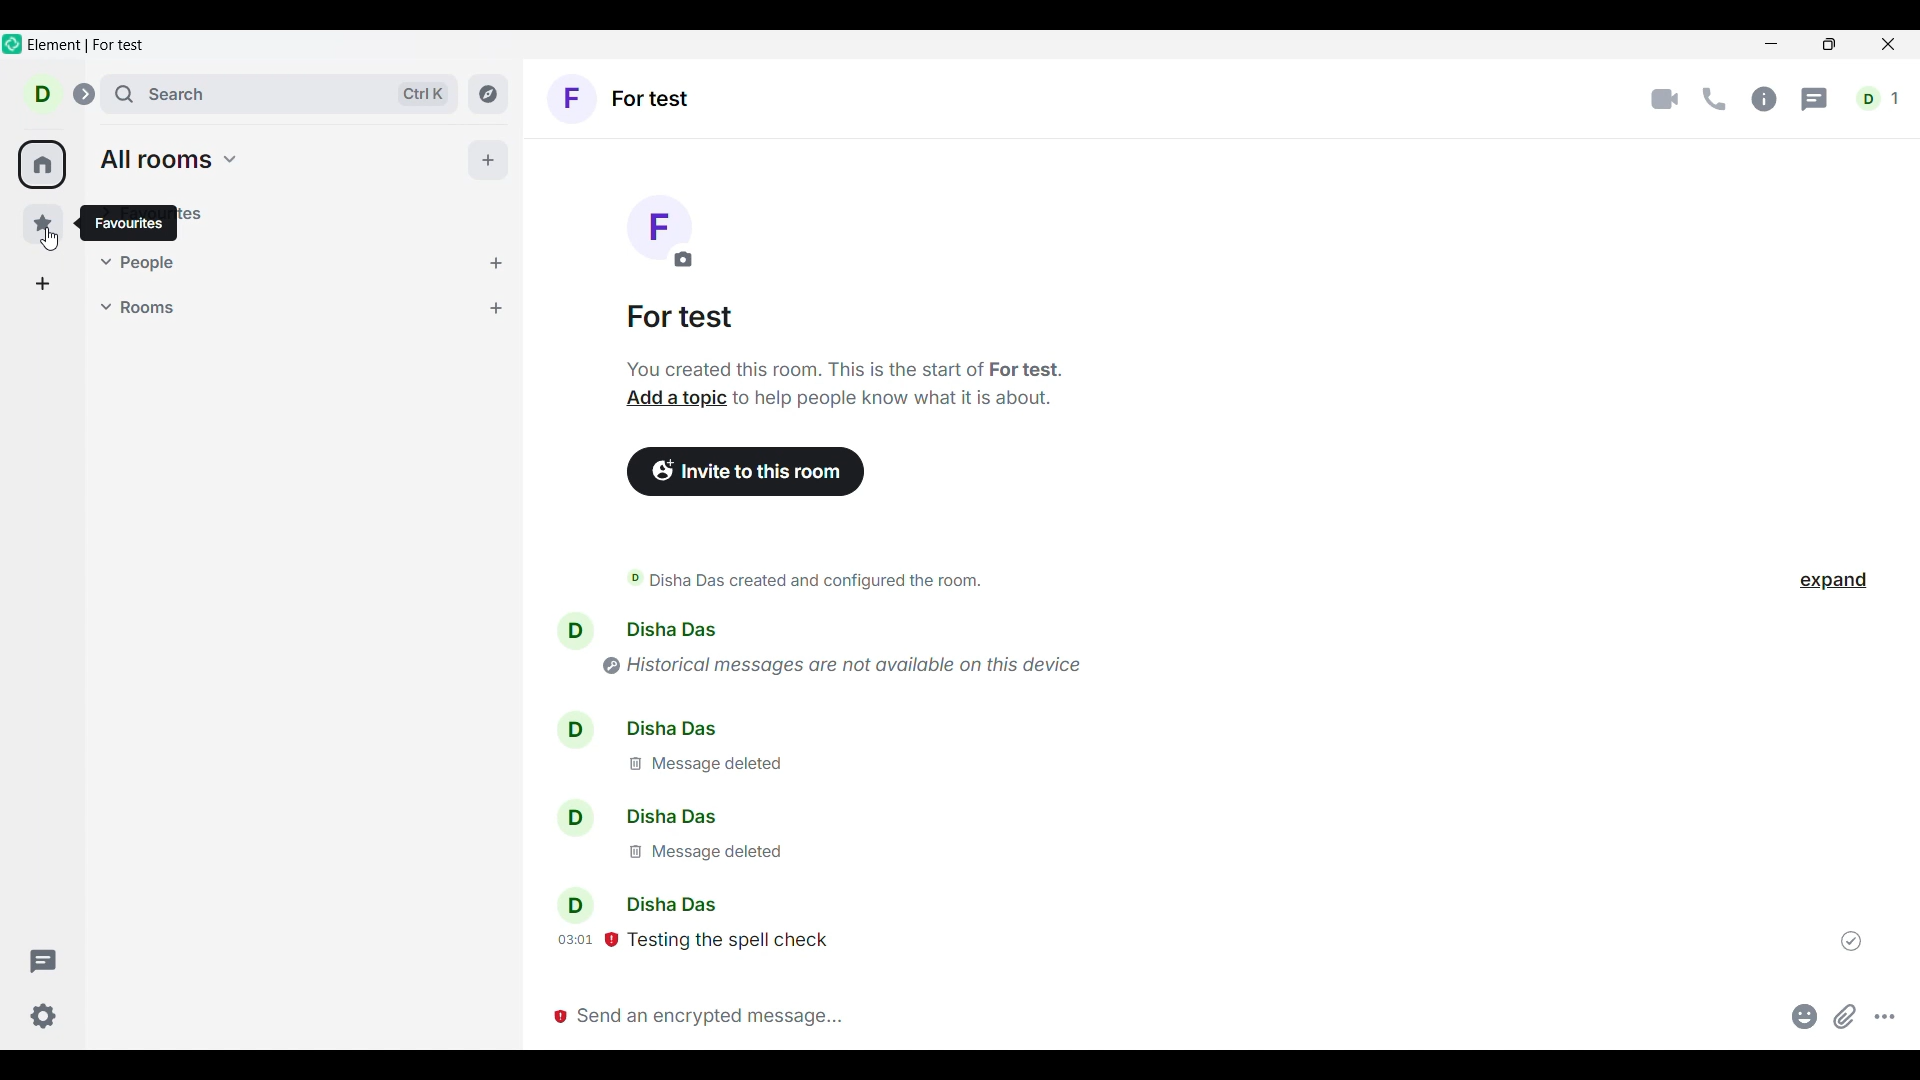  What do you see at coordinates (719, 770) in the screenshot?
I see `message deleted` at bounding box center [719, 770].